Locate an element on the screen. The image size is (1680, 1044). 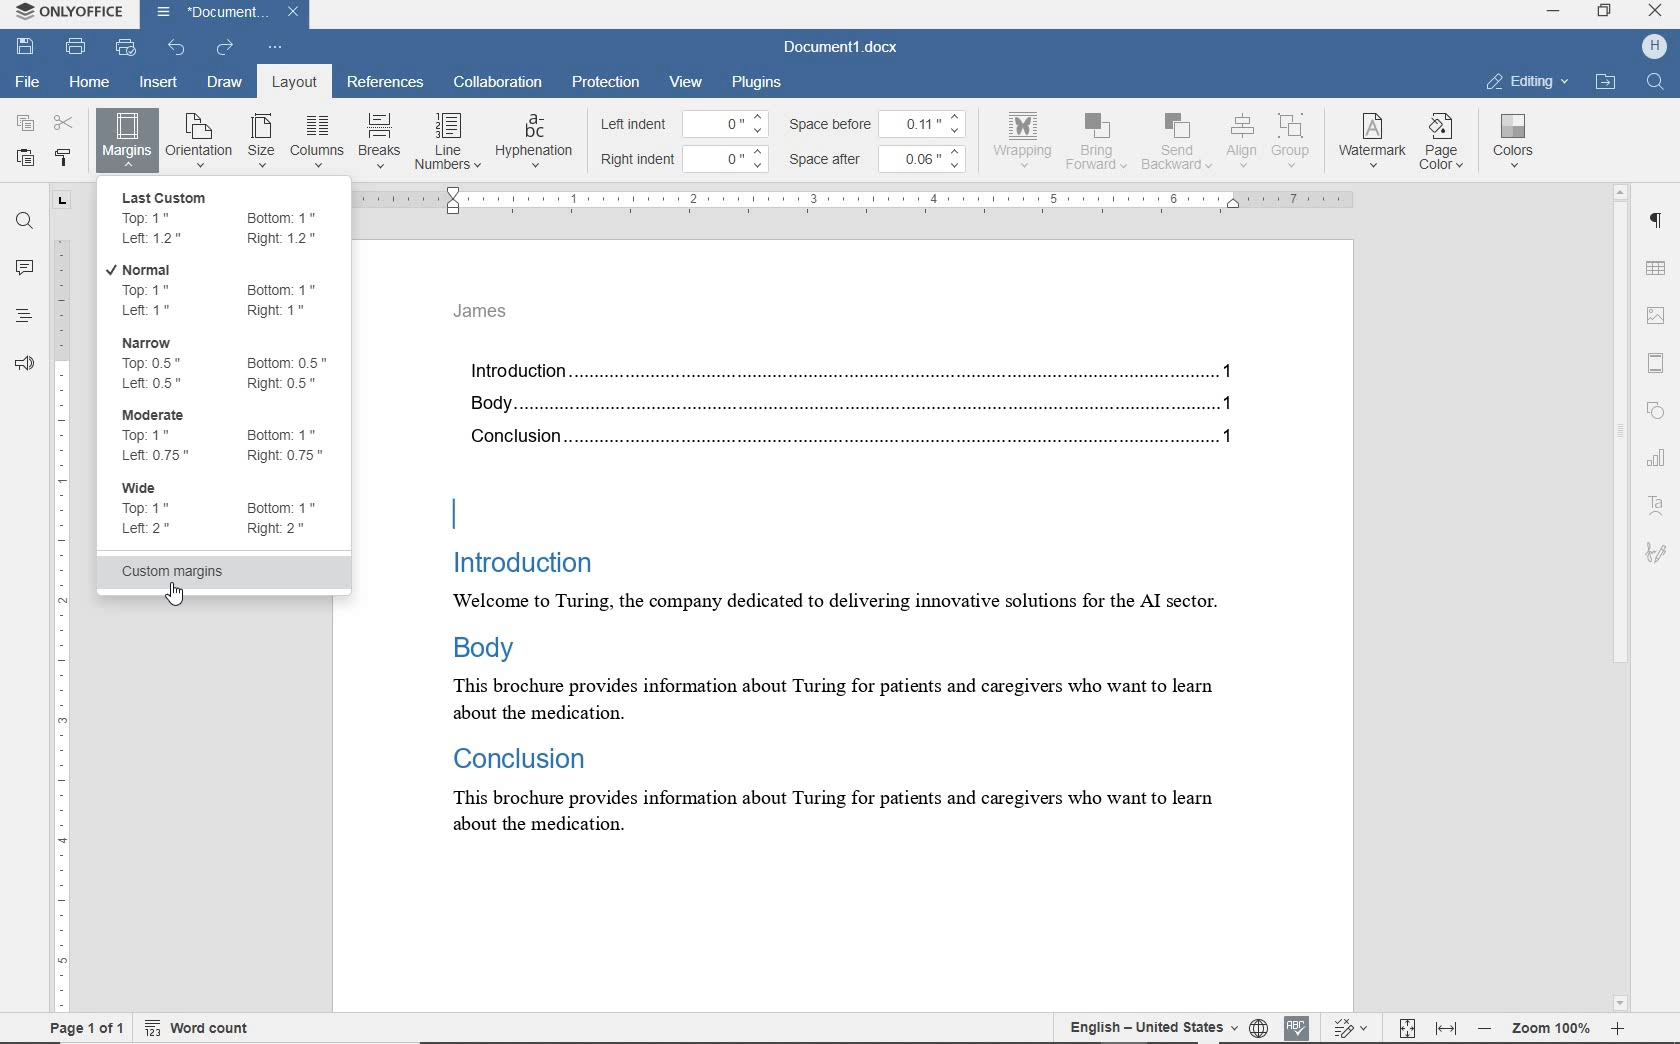
narrow is located at coordinates (228, 363).